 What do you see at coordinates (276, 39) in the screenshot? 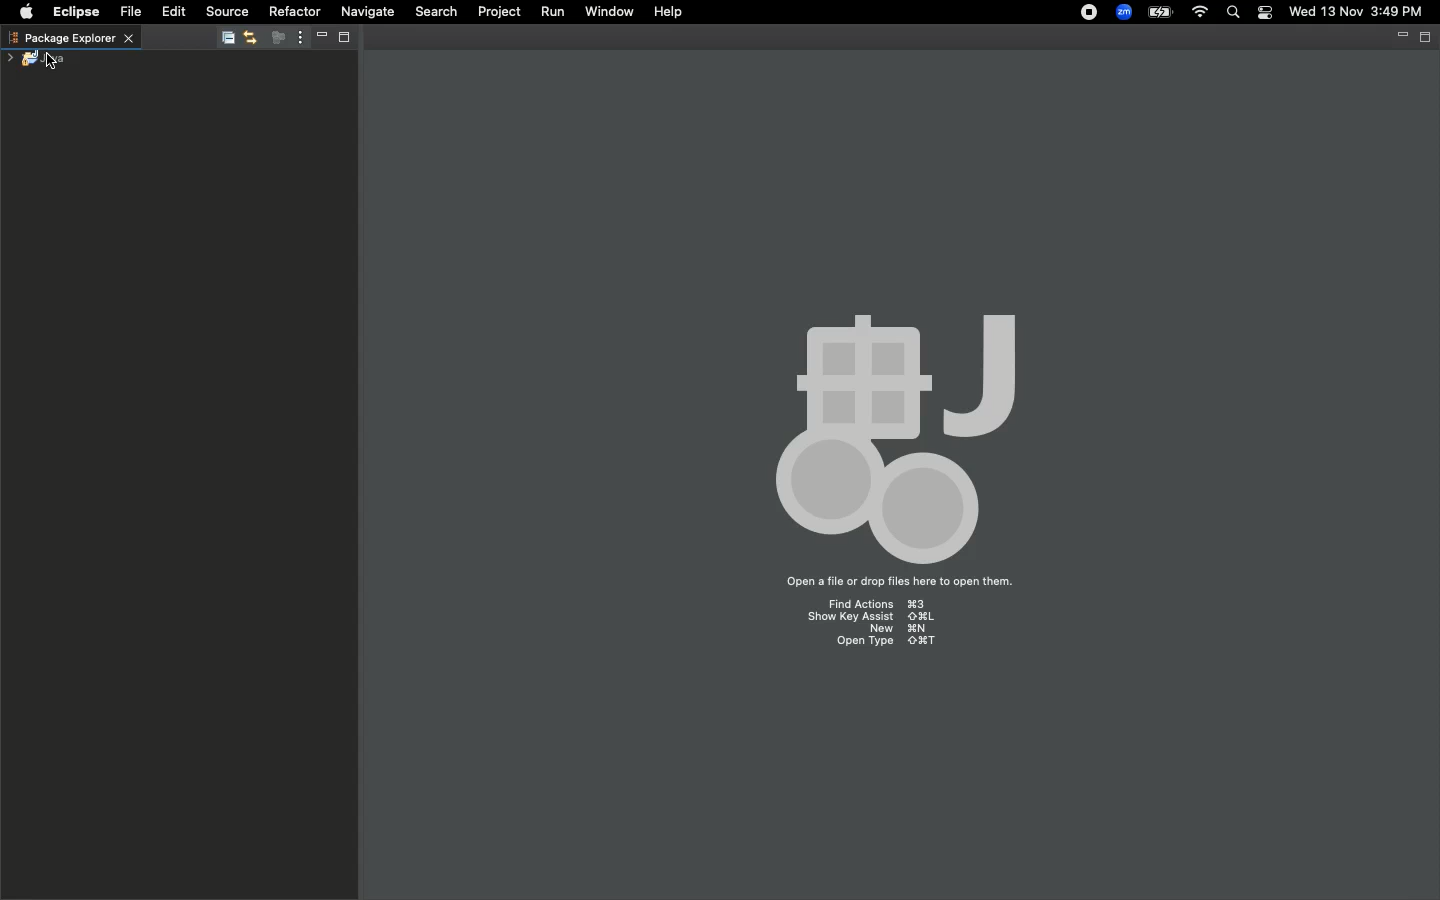
I see `Focus on active task` at bounding box center [276, 39].